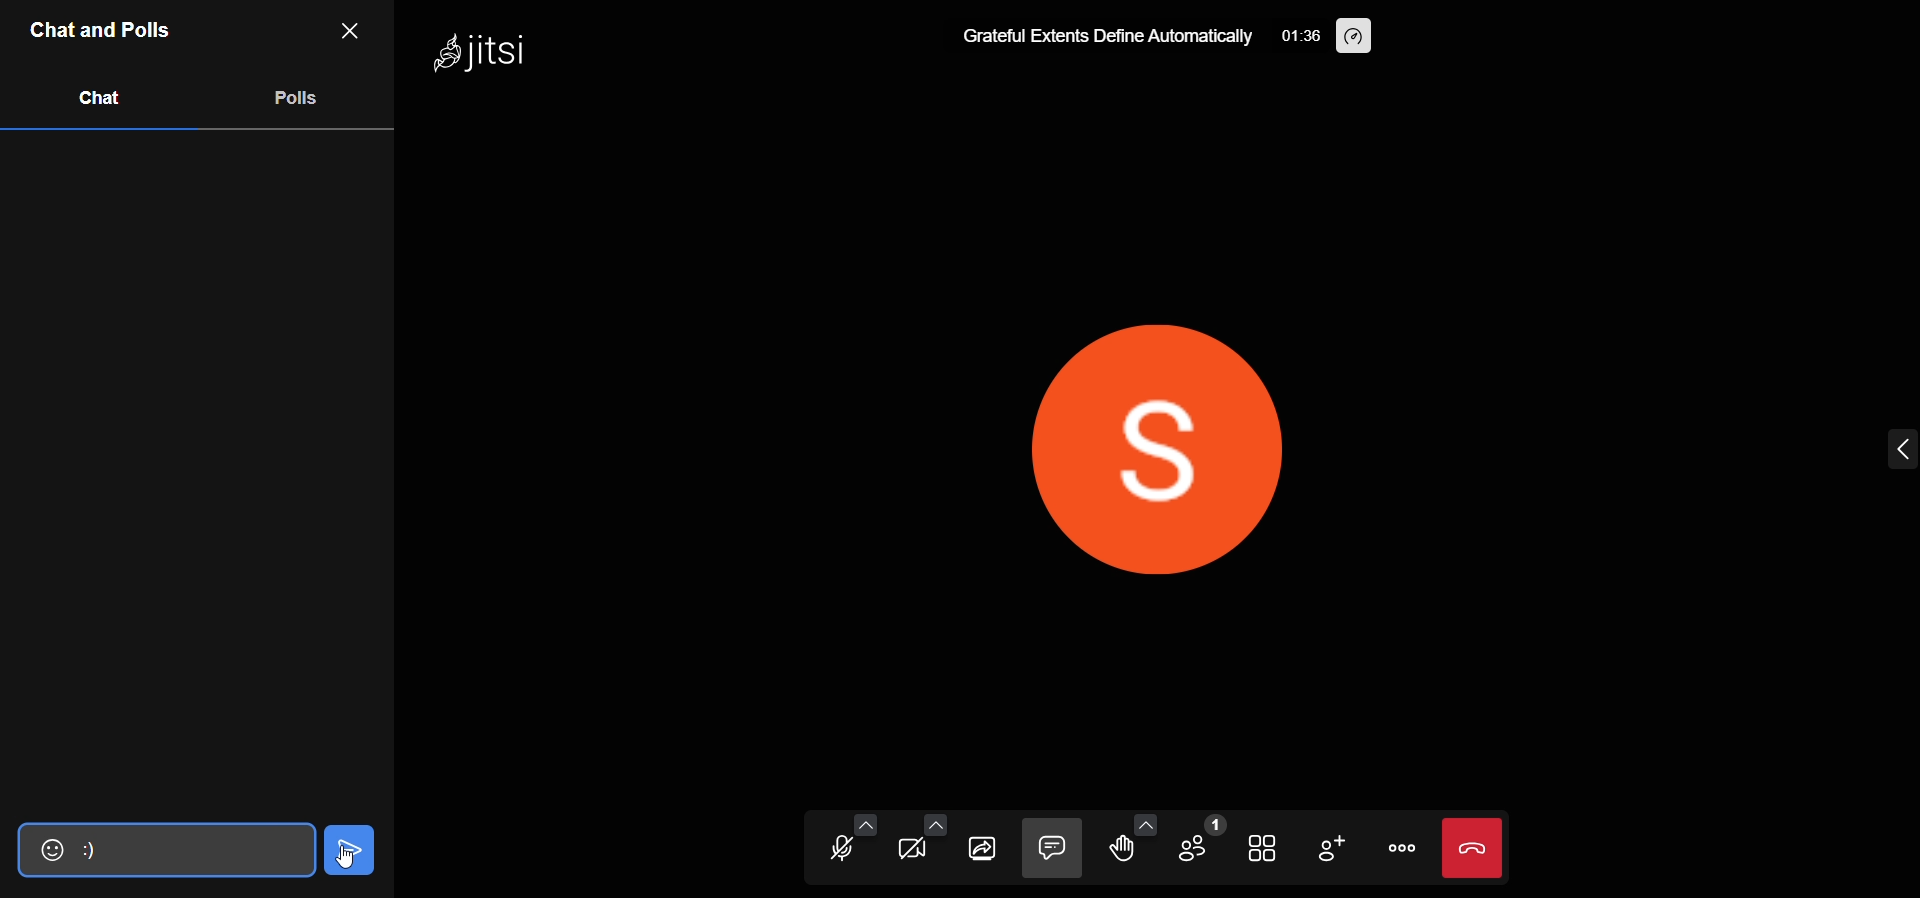 The width and height of the screenshot is (1920, 898). I want to click on participants, so click(1201, 844).